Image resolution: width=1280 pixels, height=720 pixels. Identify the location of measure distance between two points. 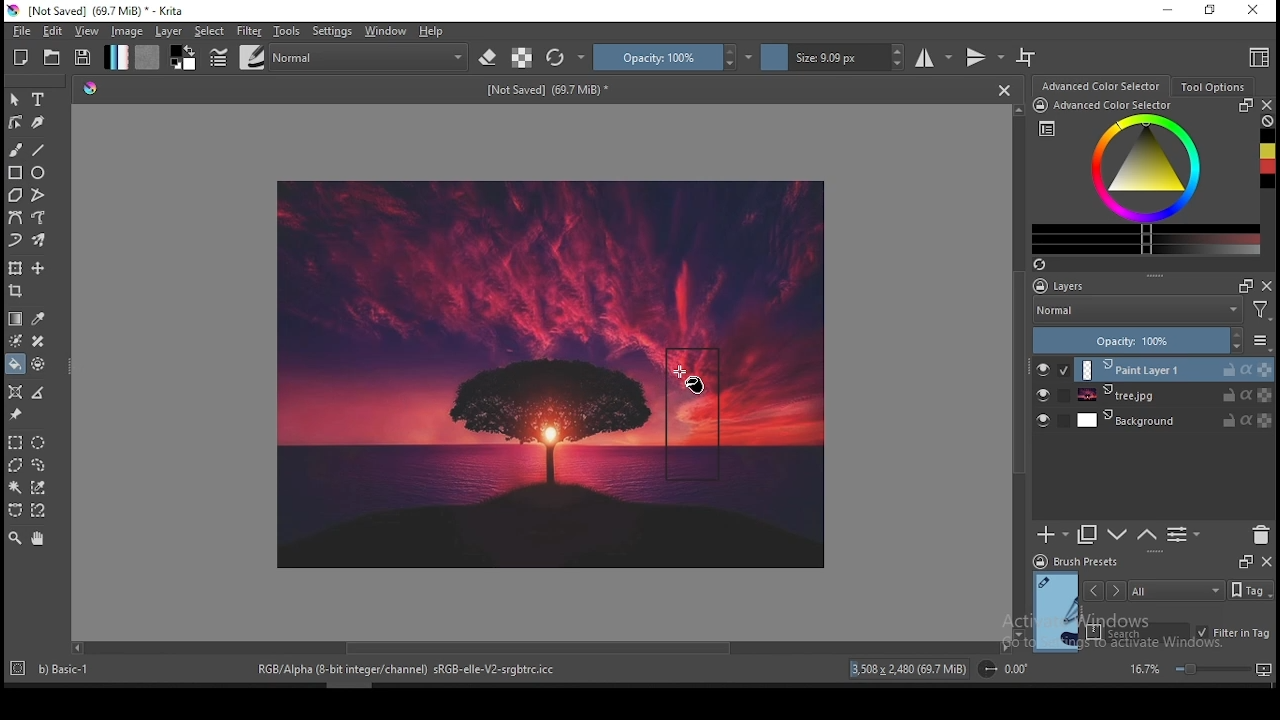
(40, 393).